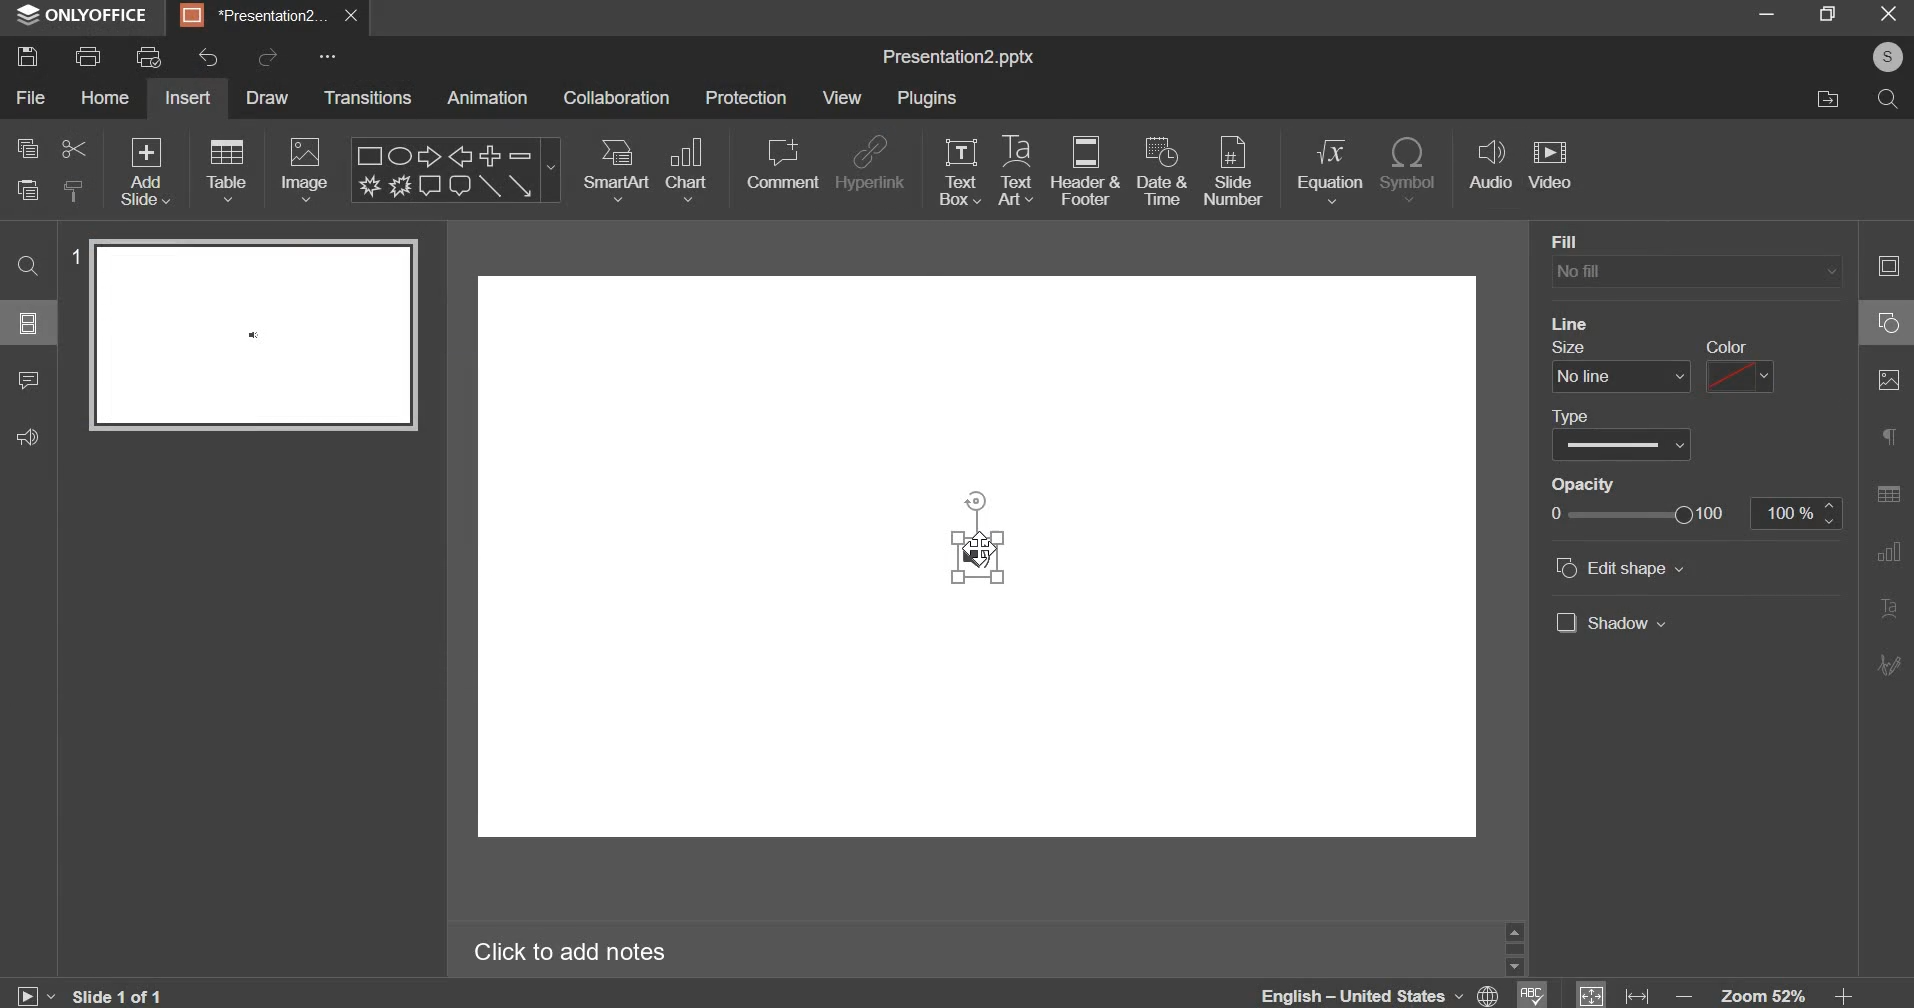  I want to click on save, so click(34, 53).